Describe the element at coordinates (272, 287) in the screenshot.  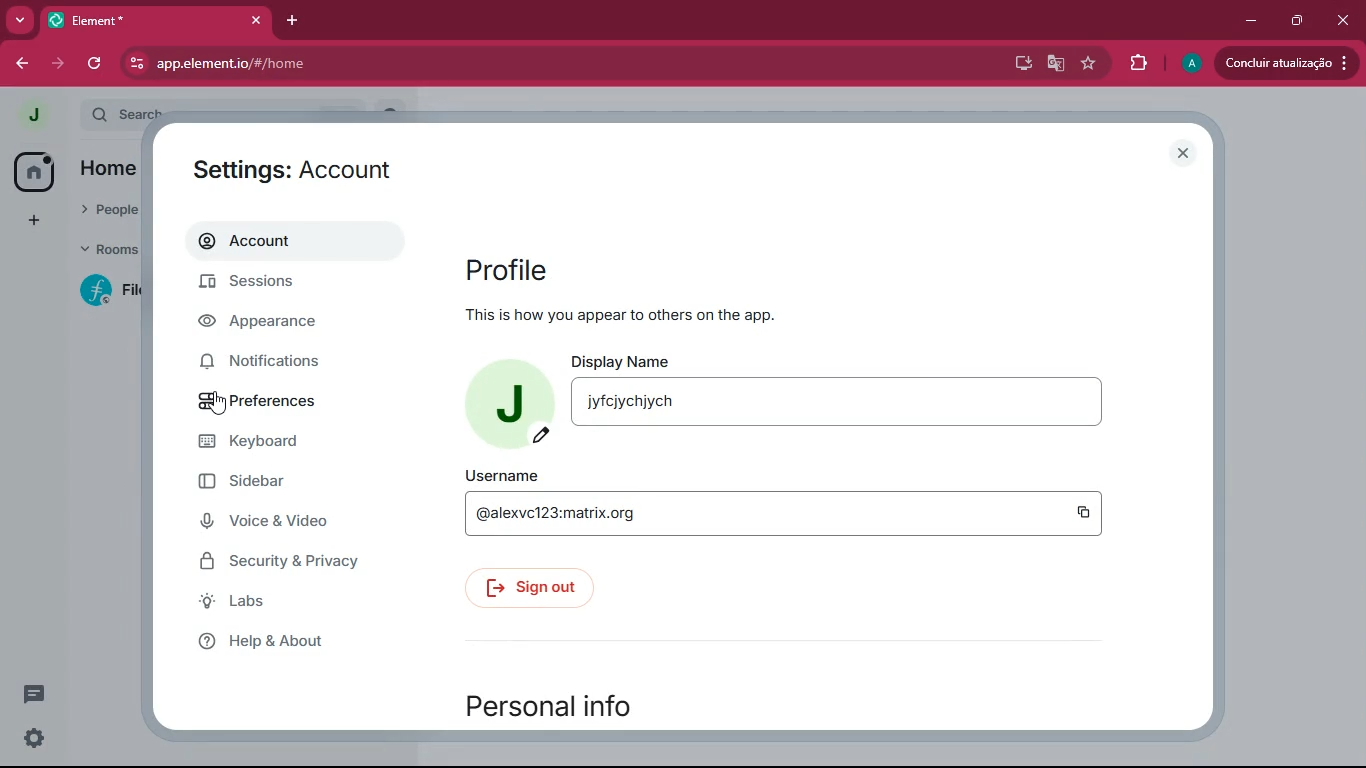
I see `sessions` at that location.